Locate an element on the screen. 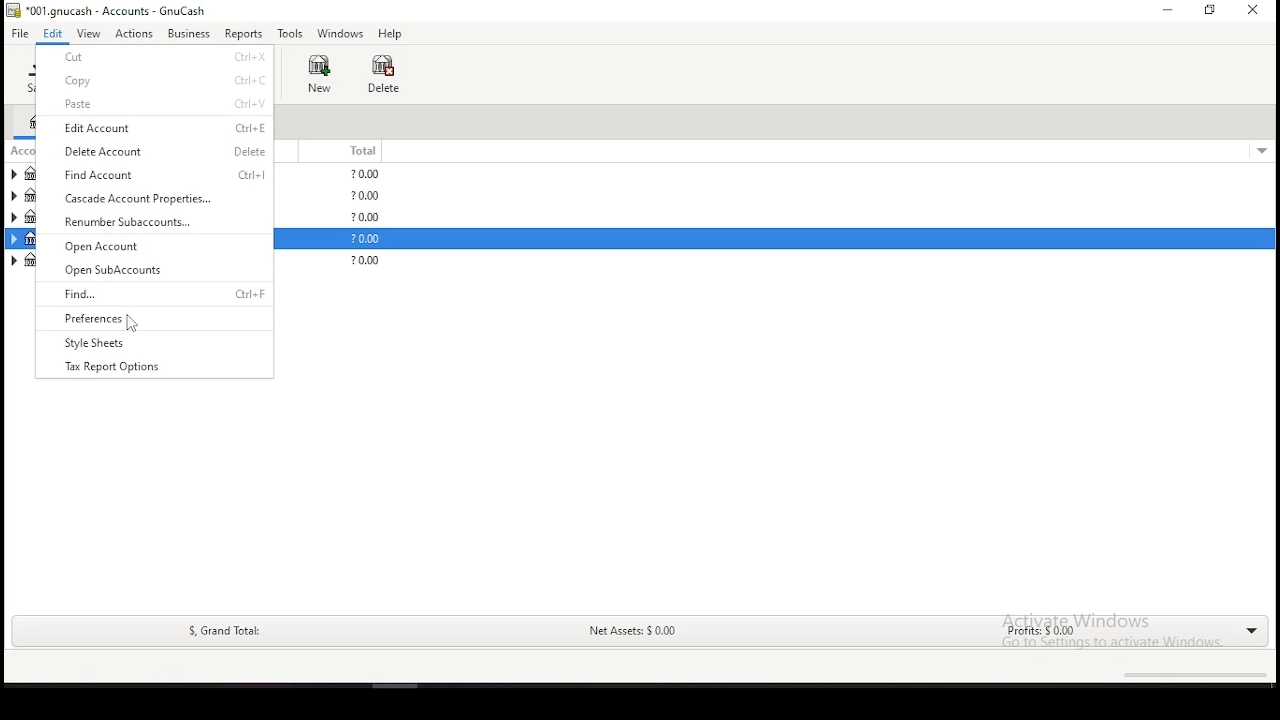 The height and width of the screenshot is (720, 1280). minimize is located at coordinates (1165, 10).